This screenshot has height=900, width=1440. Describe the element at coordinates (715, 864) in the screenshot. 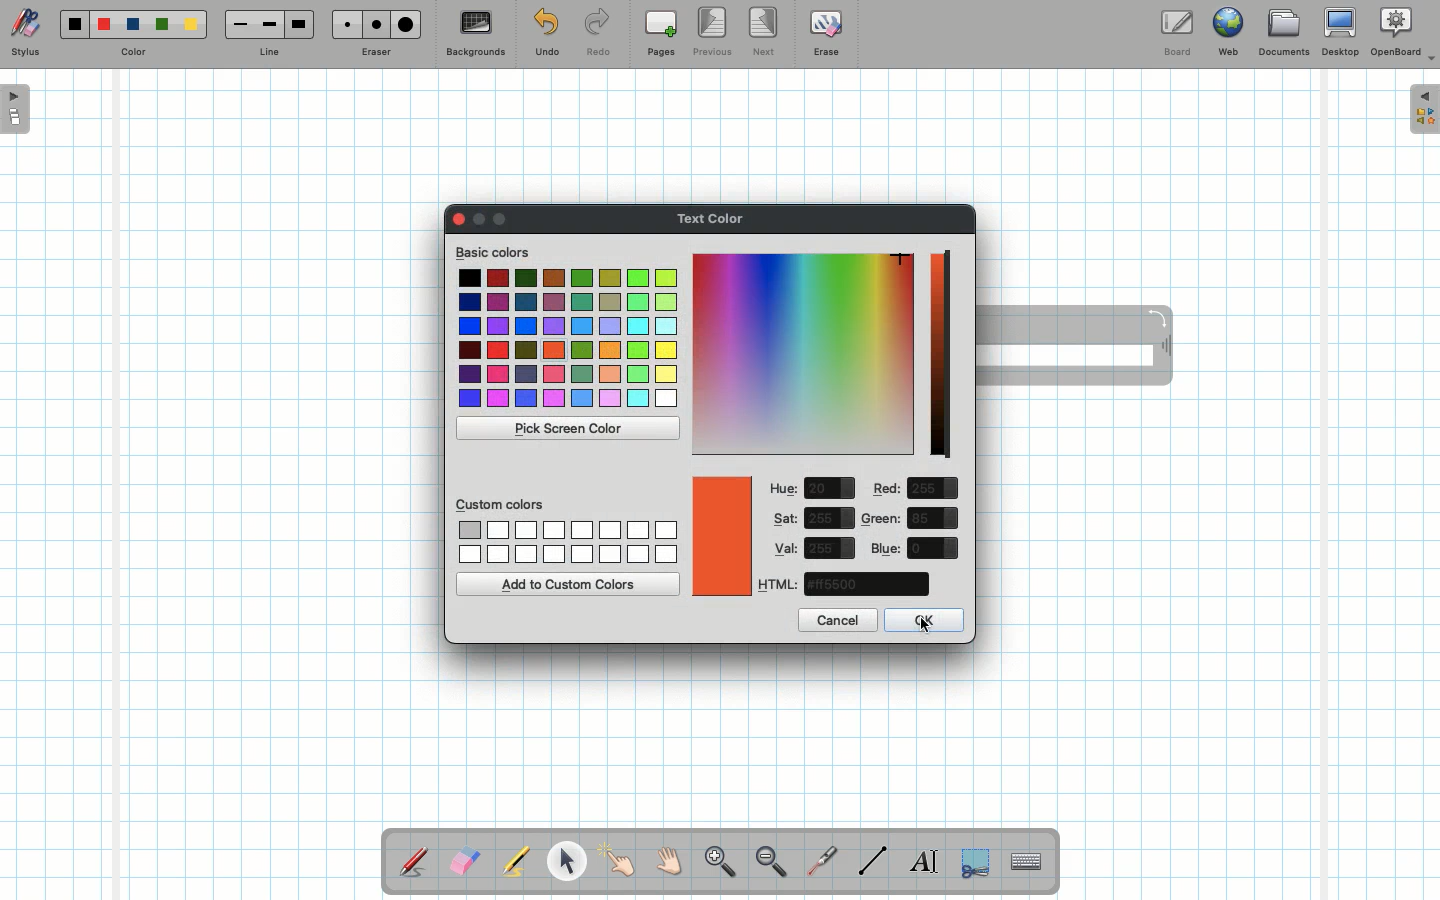

I see `Zoom in` at that location.